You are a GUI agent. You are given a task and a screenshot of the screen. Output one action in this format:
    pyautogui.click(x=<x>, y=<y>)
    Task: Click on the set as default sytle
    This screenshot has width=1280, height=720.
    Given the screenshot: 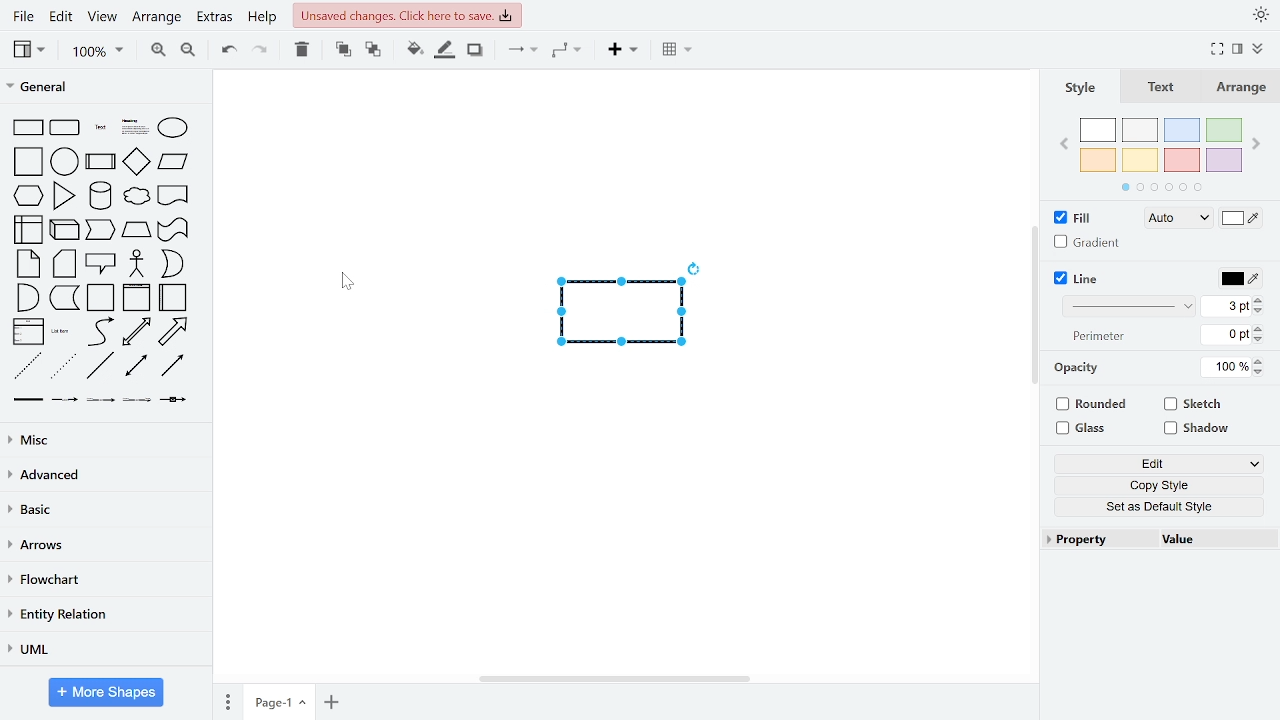 What is the action you would take?
    pyautogui.click(x=1154, y=507)
    